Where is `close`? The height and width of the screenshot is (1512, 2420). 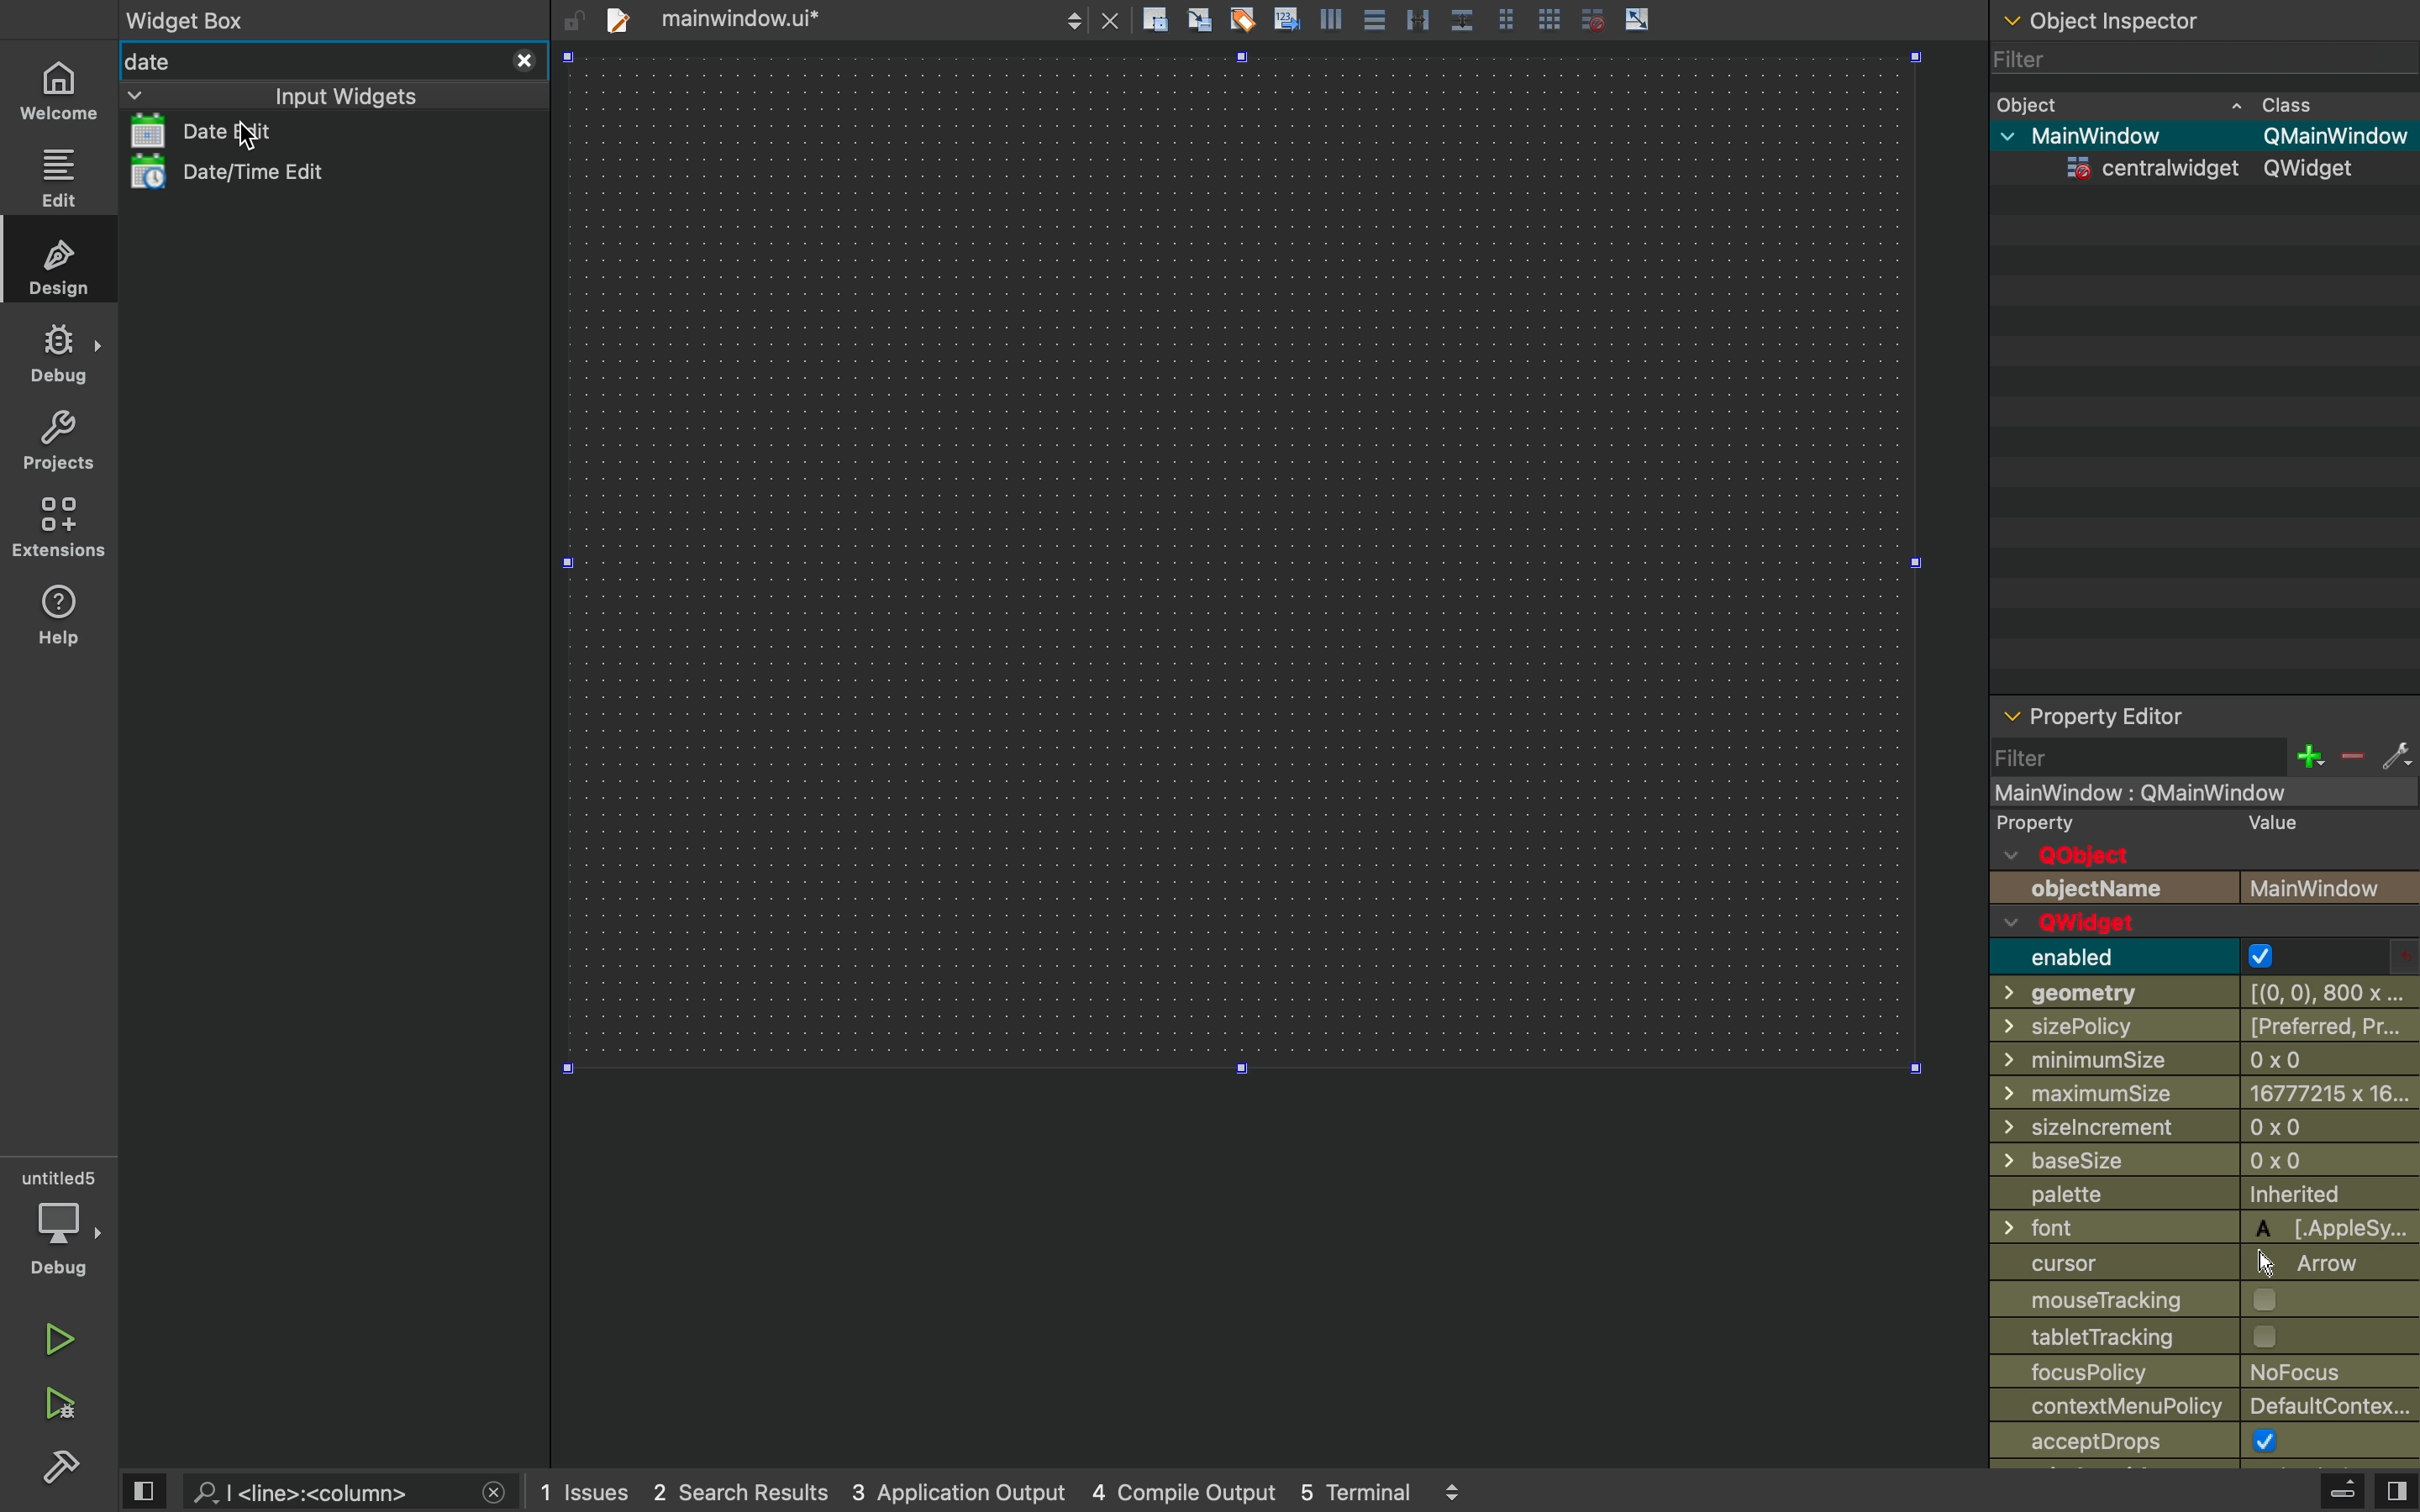
close is located at coordinates (494, 1495).